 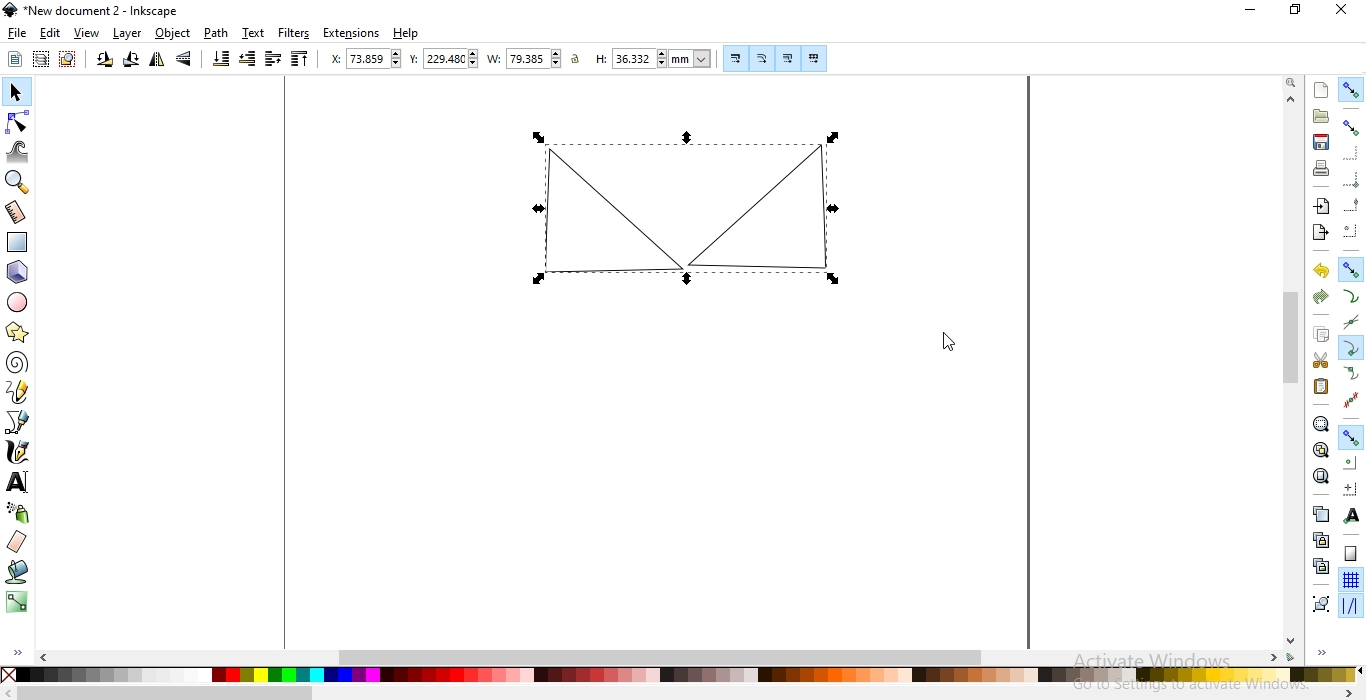 What do you see at coordinates (1319, 359) in the screenshot?
I see `cut selection to clipboard` at bounding box center [1319, 359].